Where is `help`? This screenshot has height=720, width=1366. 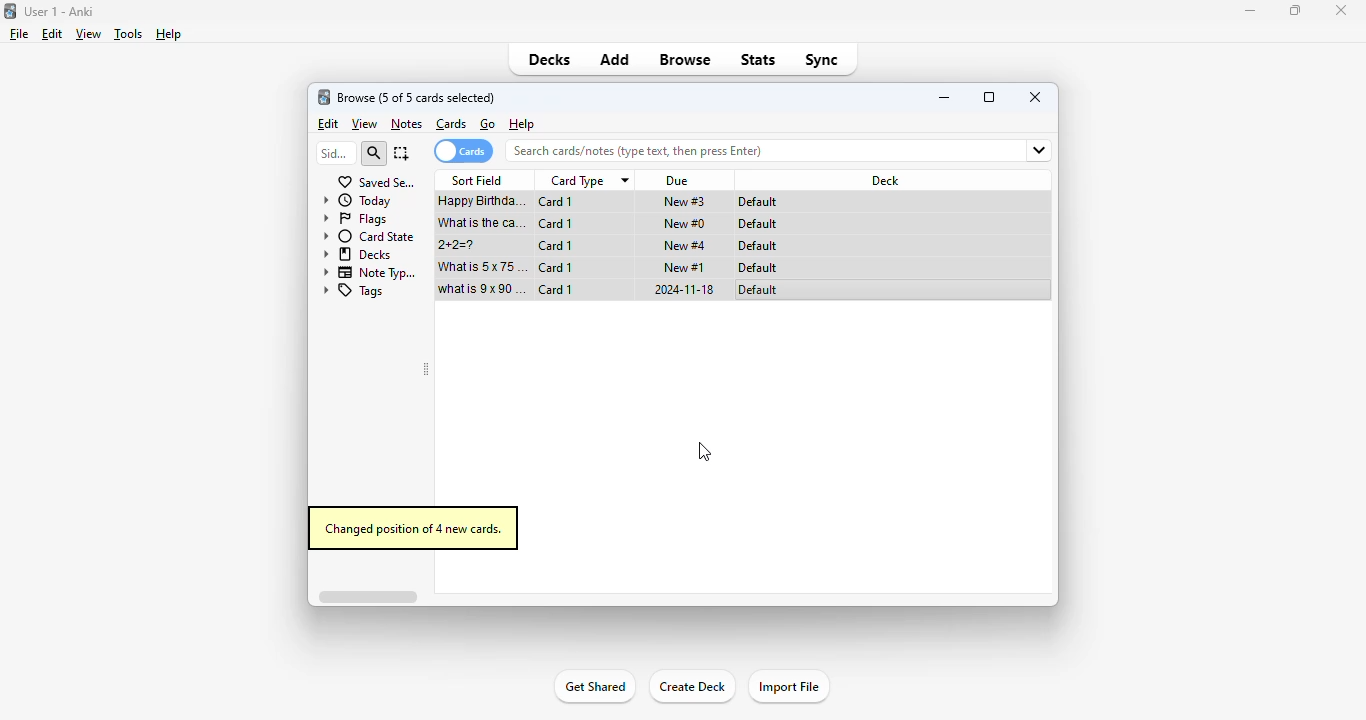 help is located at coordinates (522, 123).